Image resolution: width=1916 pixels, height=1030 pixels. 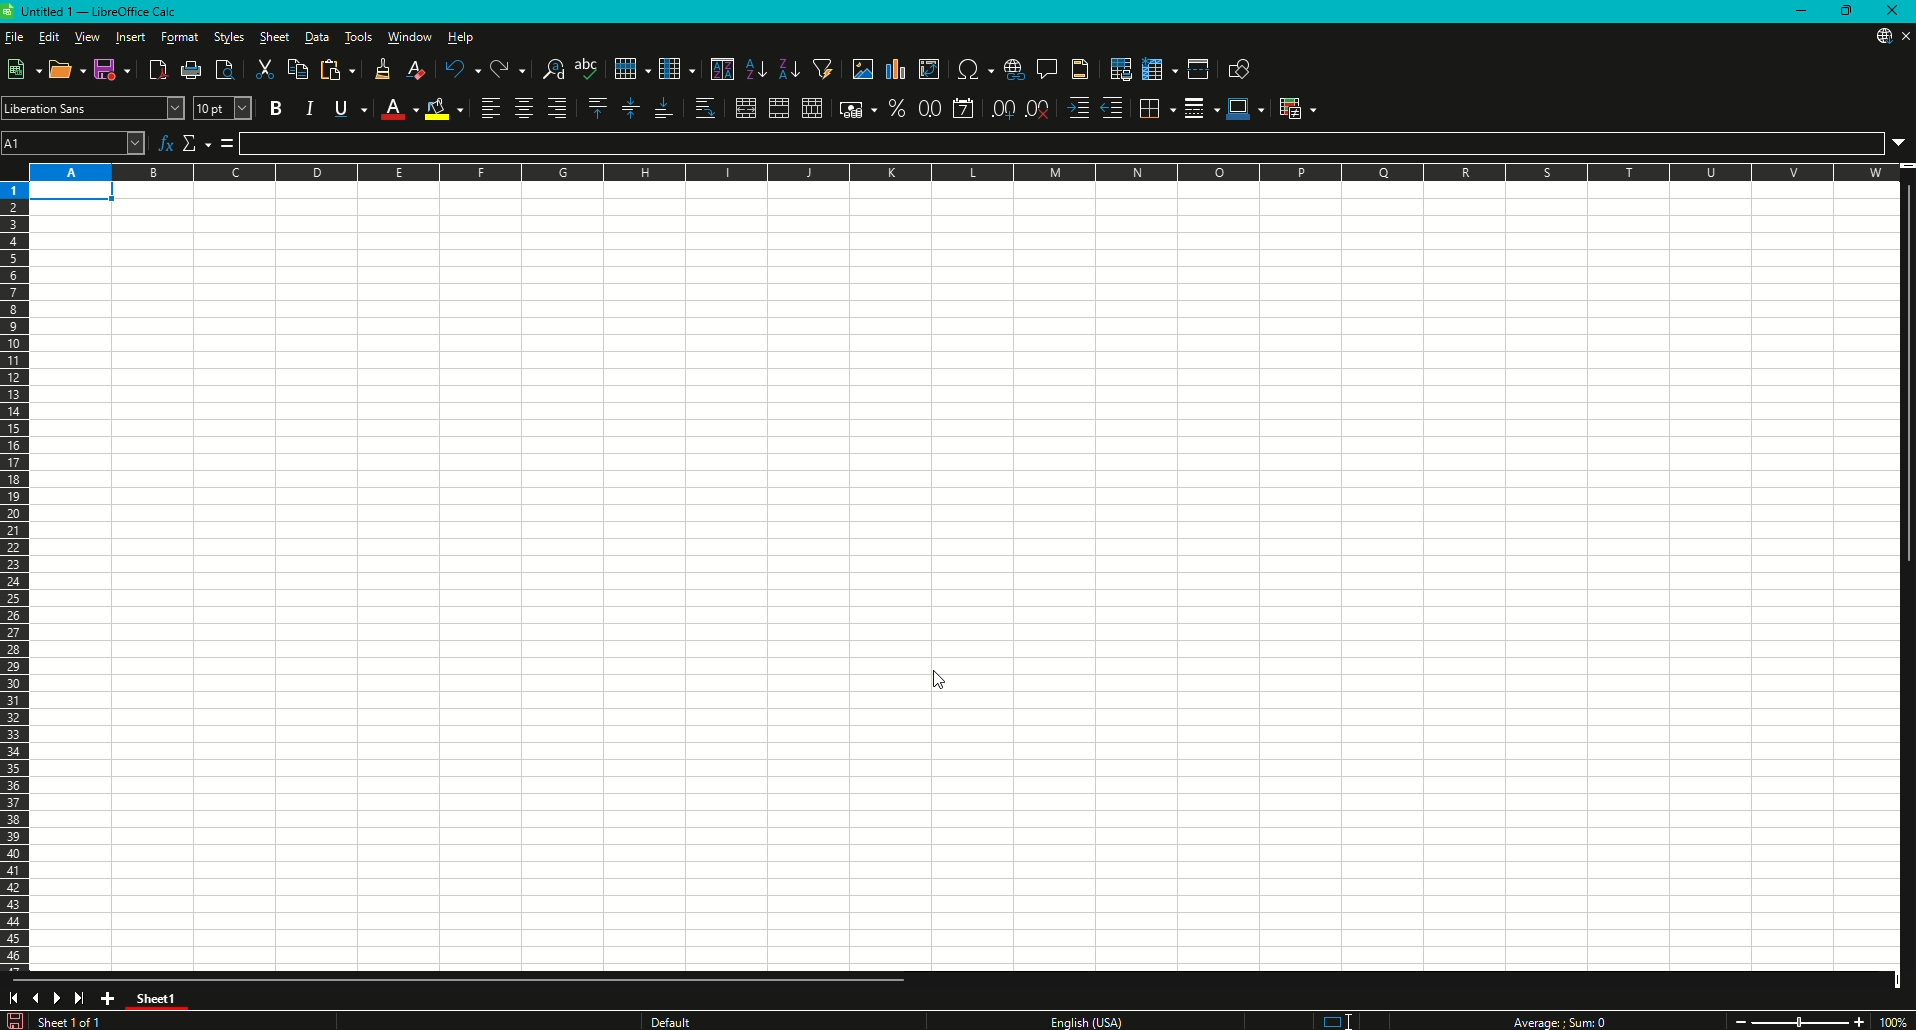 What do you see at coordinates (1336, 1021) in the screenshot?
I see `Standard selection` at bounding box center [1336, 1021].